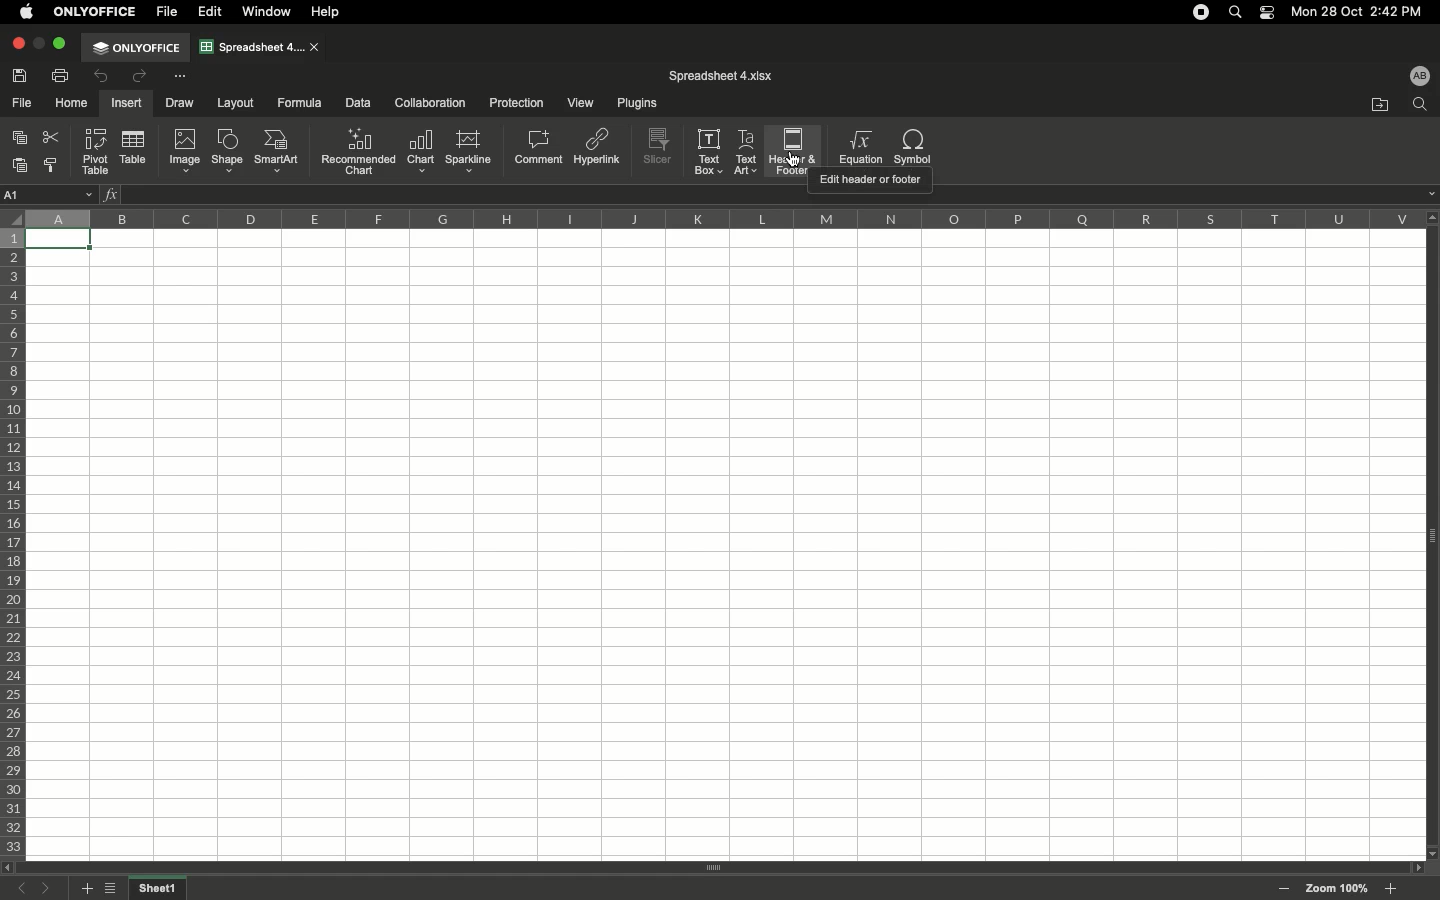  What do you see at coordinates (792, 161) in the screenshot?
I see `cursor` at bounding box center [792, 161].